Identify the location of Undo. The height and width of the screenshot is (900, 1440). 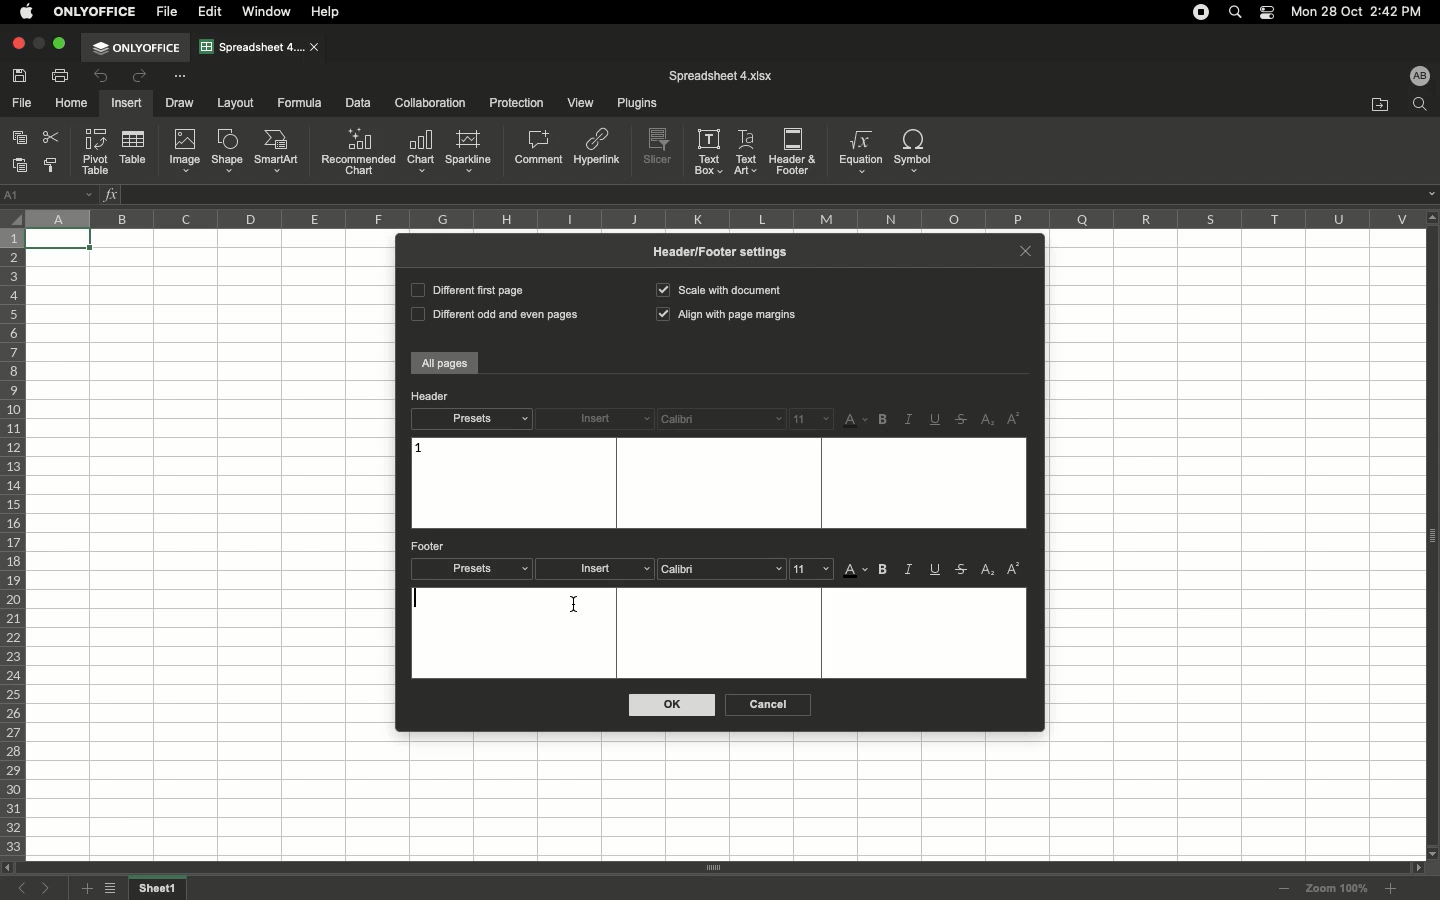
(103, 78).